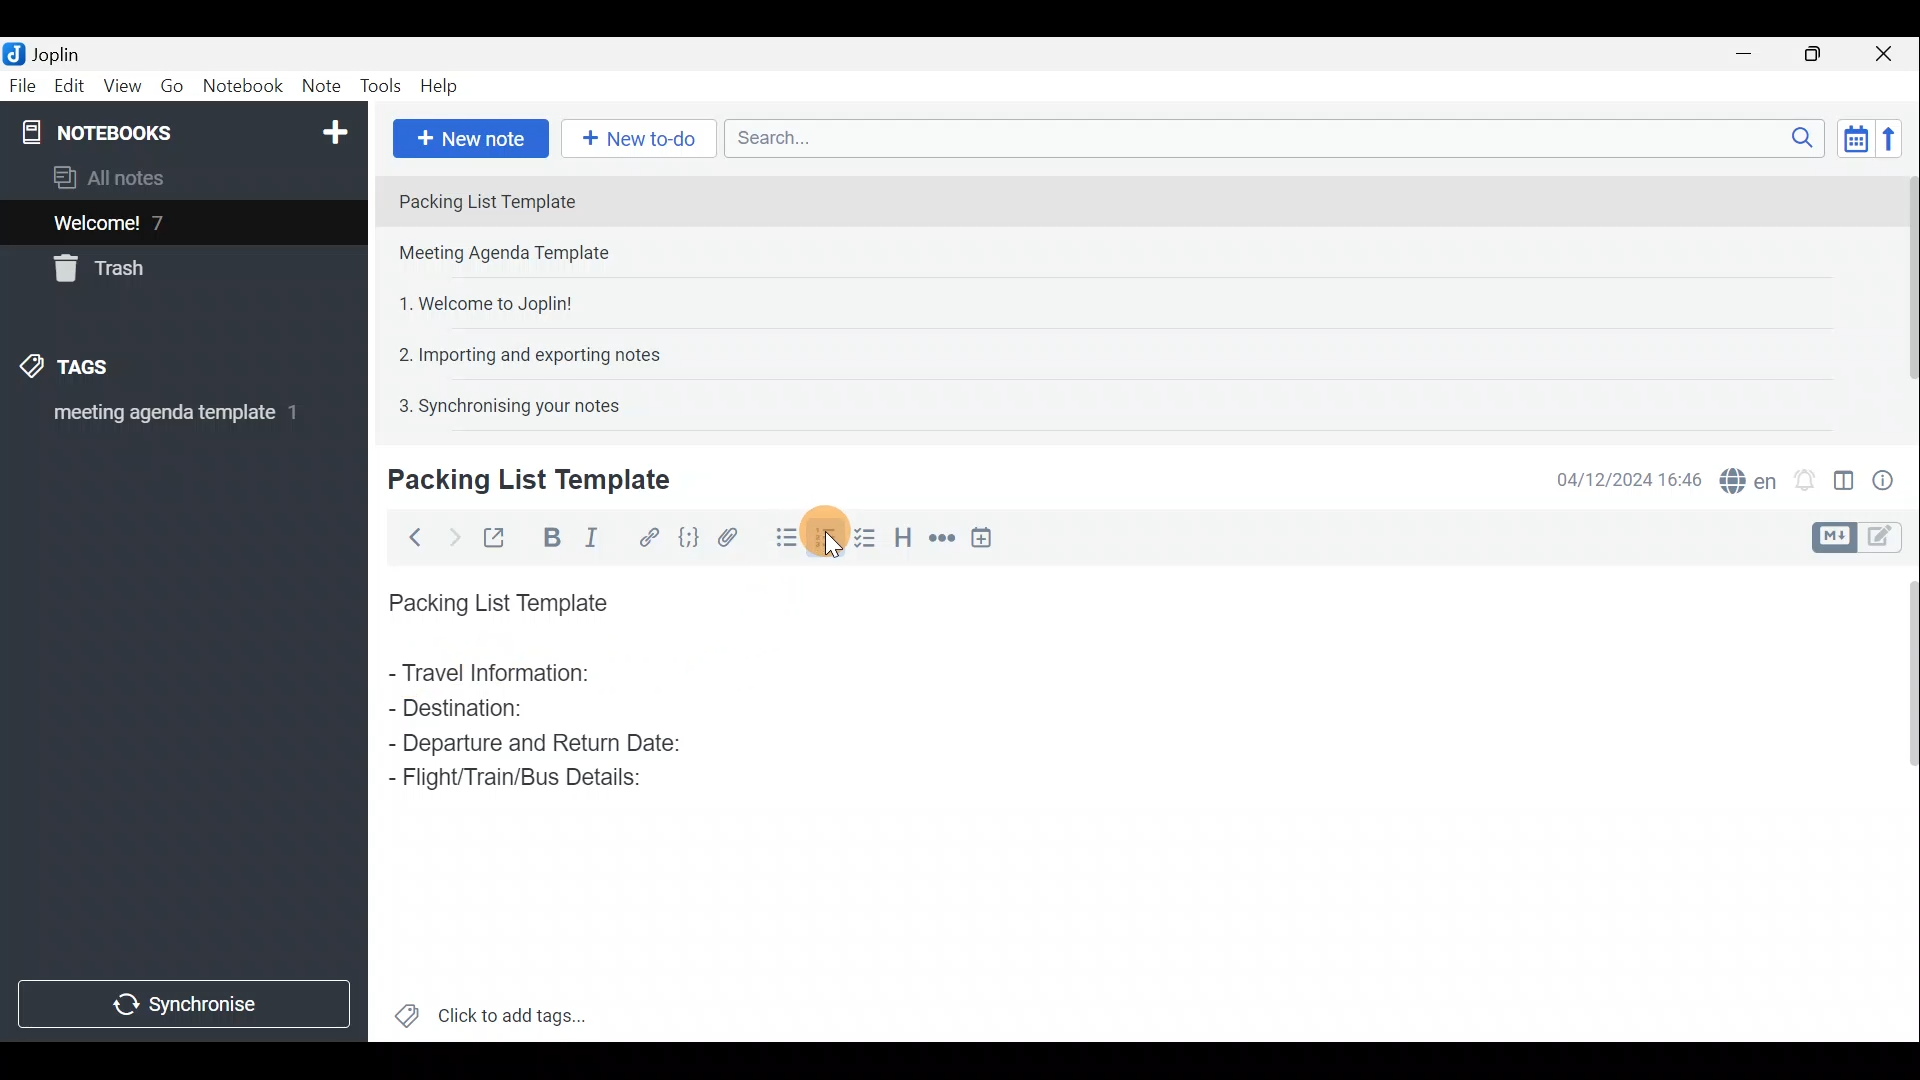  Describe the element at coordinates (1890, 539) in the screenshot. I see `Toggle editors` at that location.